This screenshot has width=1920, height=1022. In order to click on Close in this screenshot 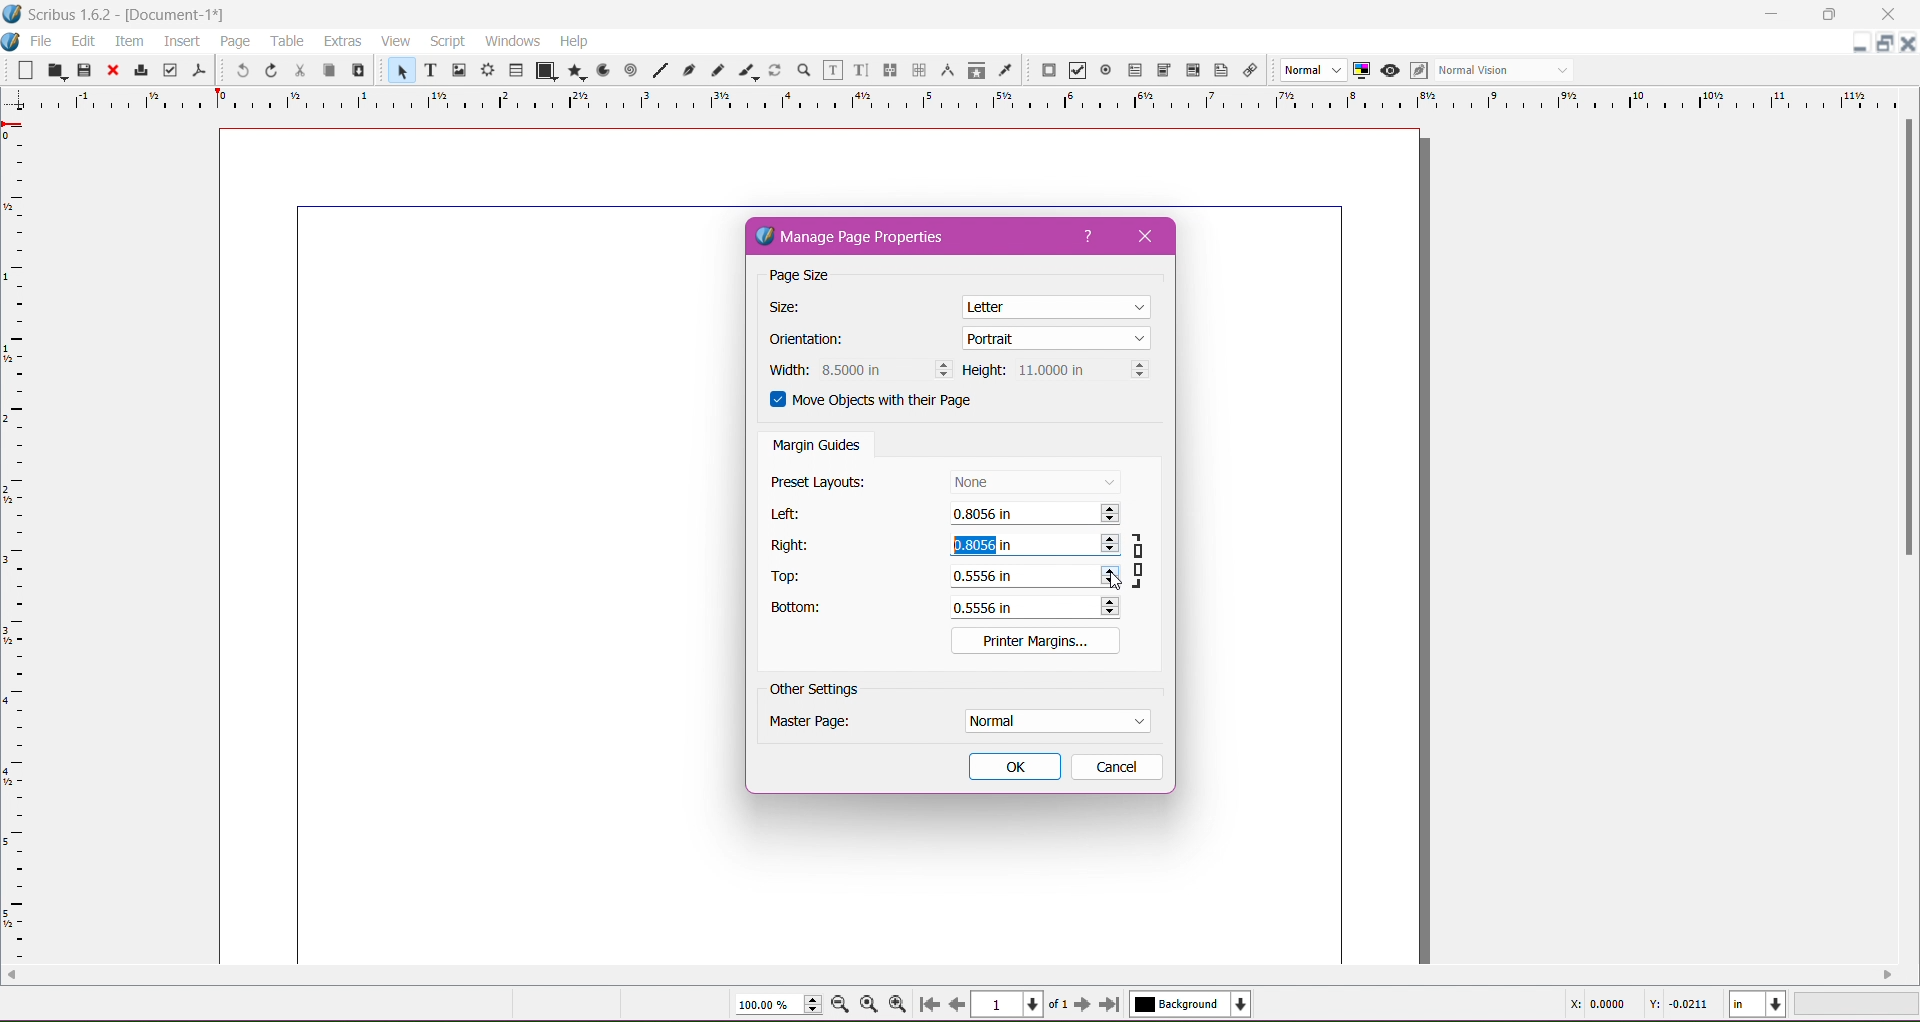, I will do `click(1152, 236)`.